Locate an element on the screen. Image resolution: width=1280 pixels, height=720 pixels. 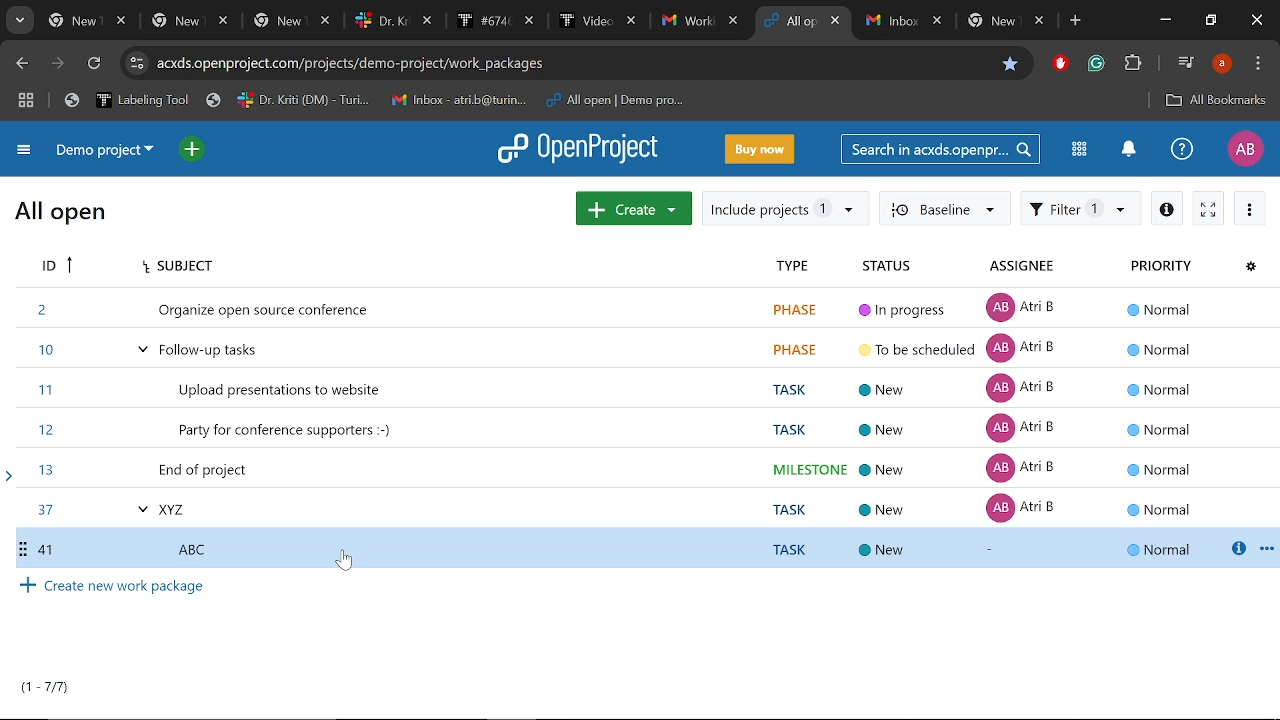
Bookmarks is located at coordinates (378, 100).